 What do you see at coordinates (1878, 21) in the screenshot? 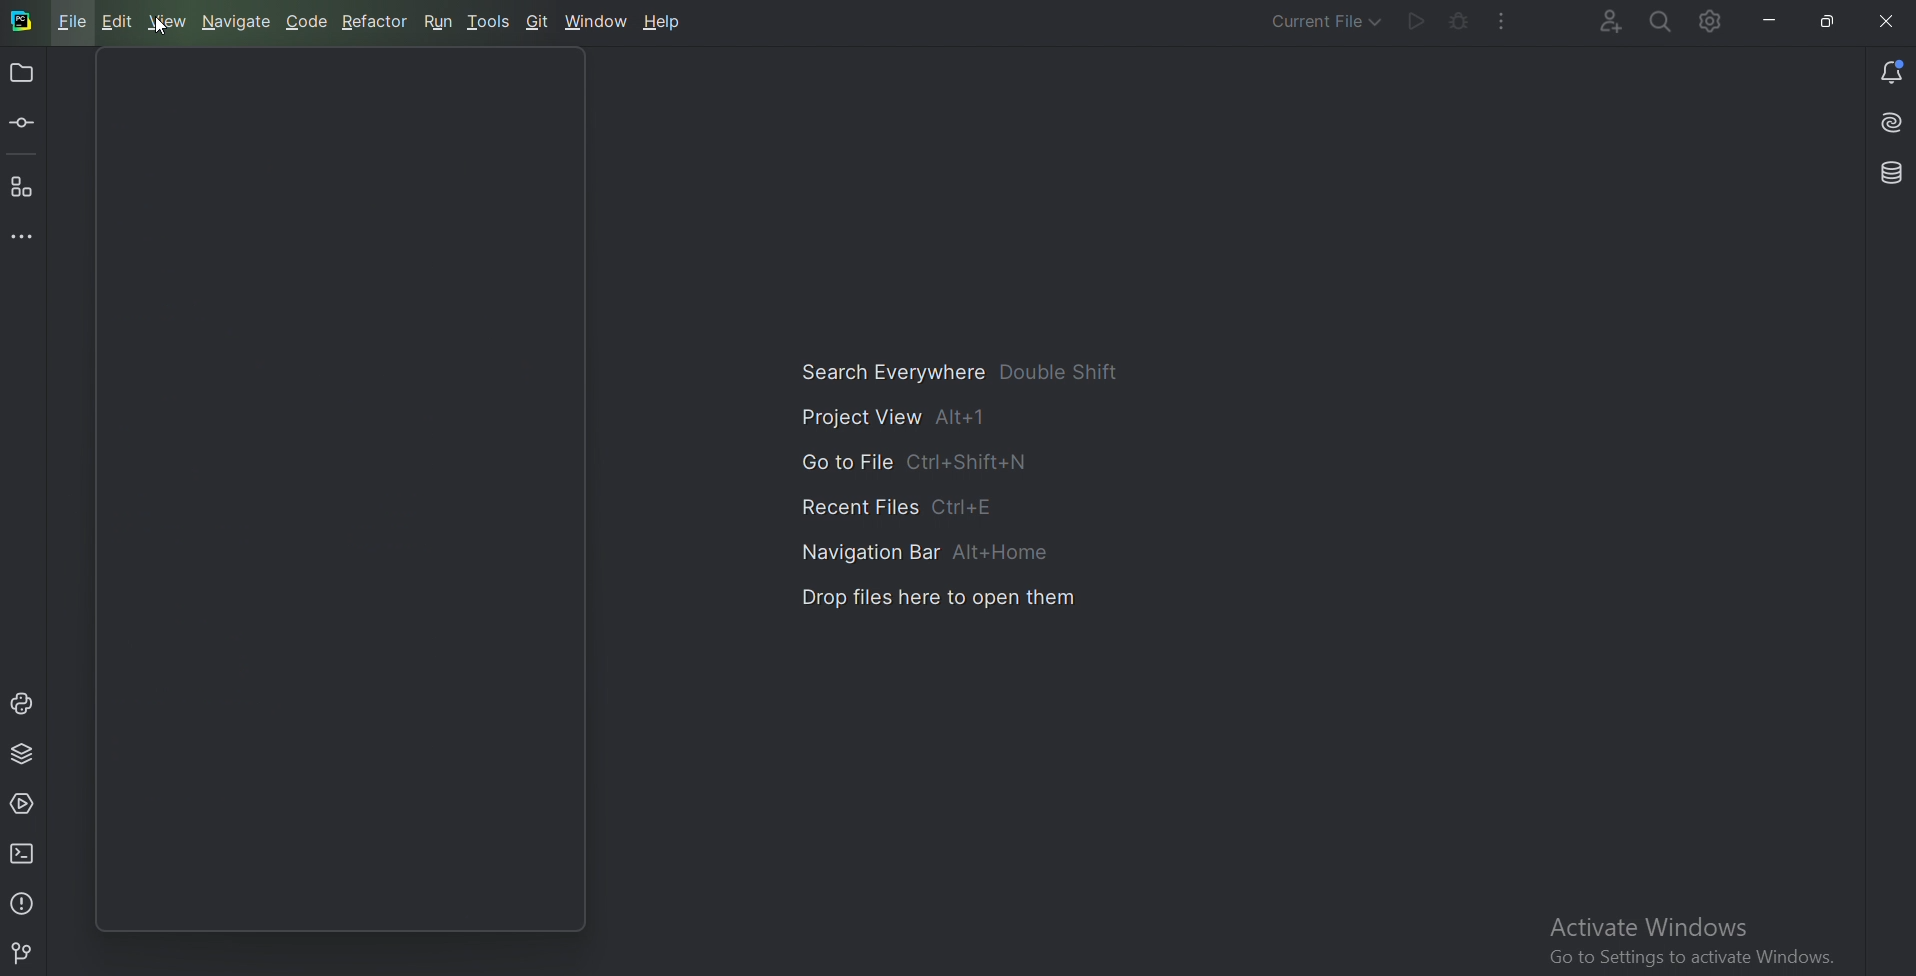
I see `Cross` at bounding box center [1878, 21].